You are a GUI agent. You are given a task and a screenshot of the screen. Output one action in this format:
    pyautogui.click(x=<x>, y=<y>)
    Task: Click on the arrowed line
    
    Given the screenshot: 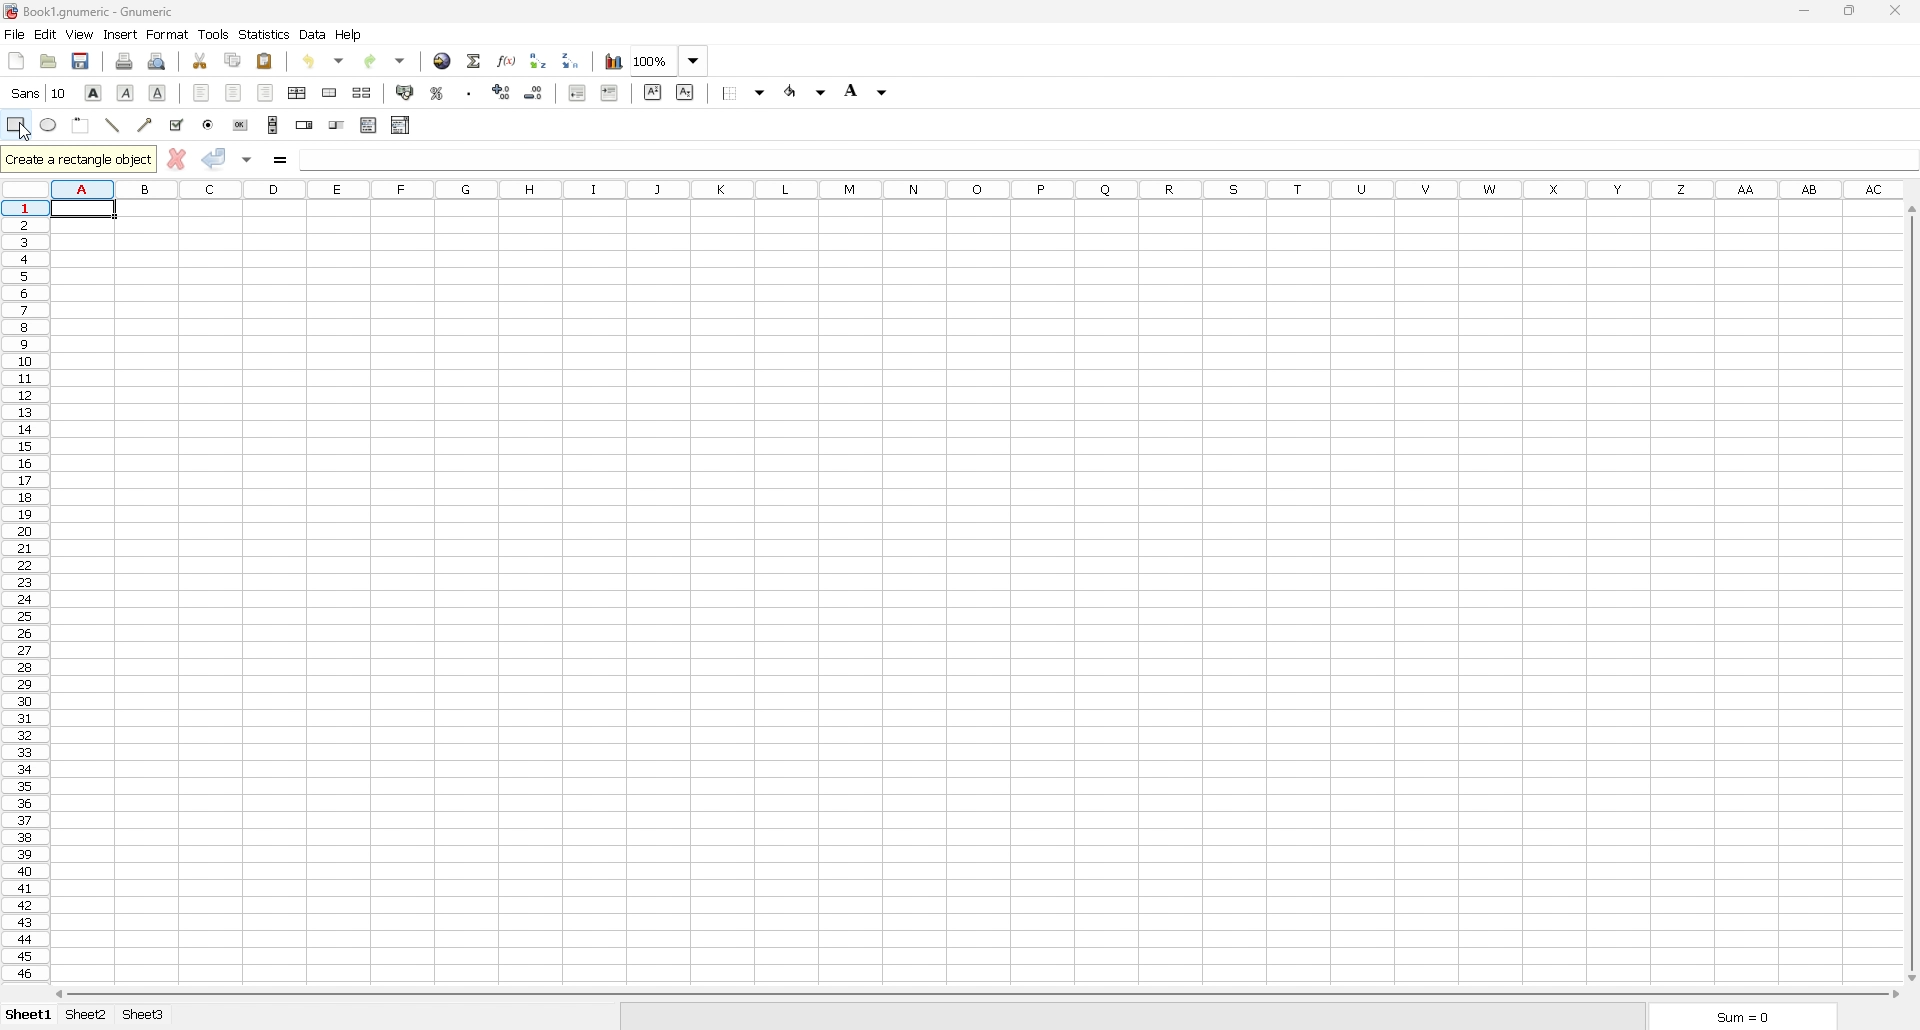 What is the action you would take?
    pyautogui.click(x=144, y=124)
    